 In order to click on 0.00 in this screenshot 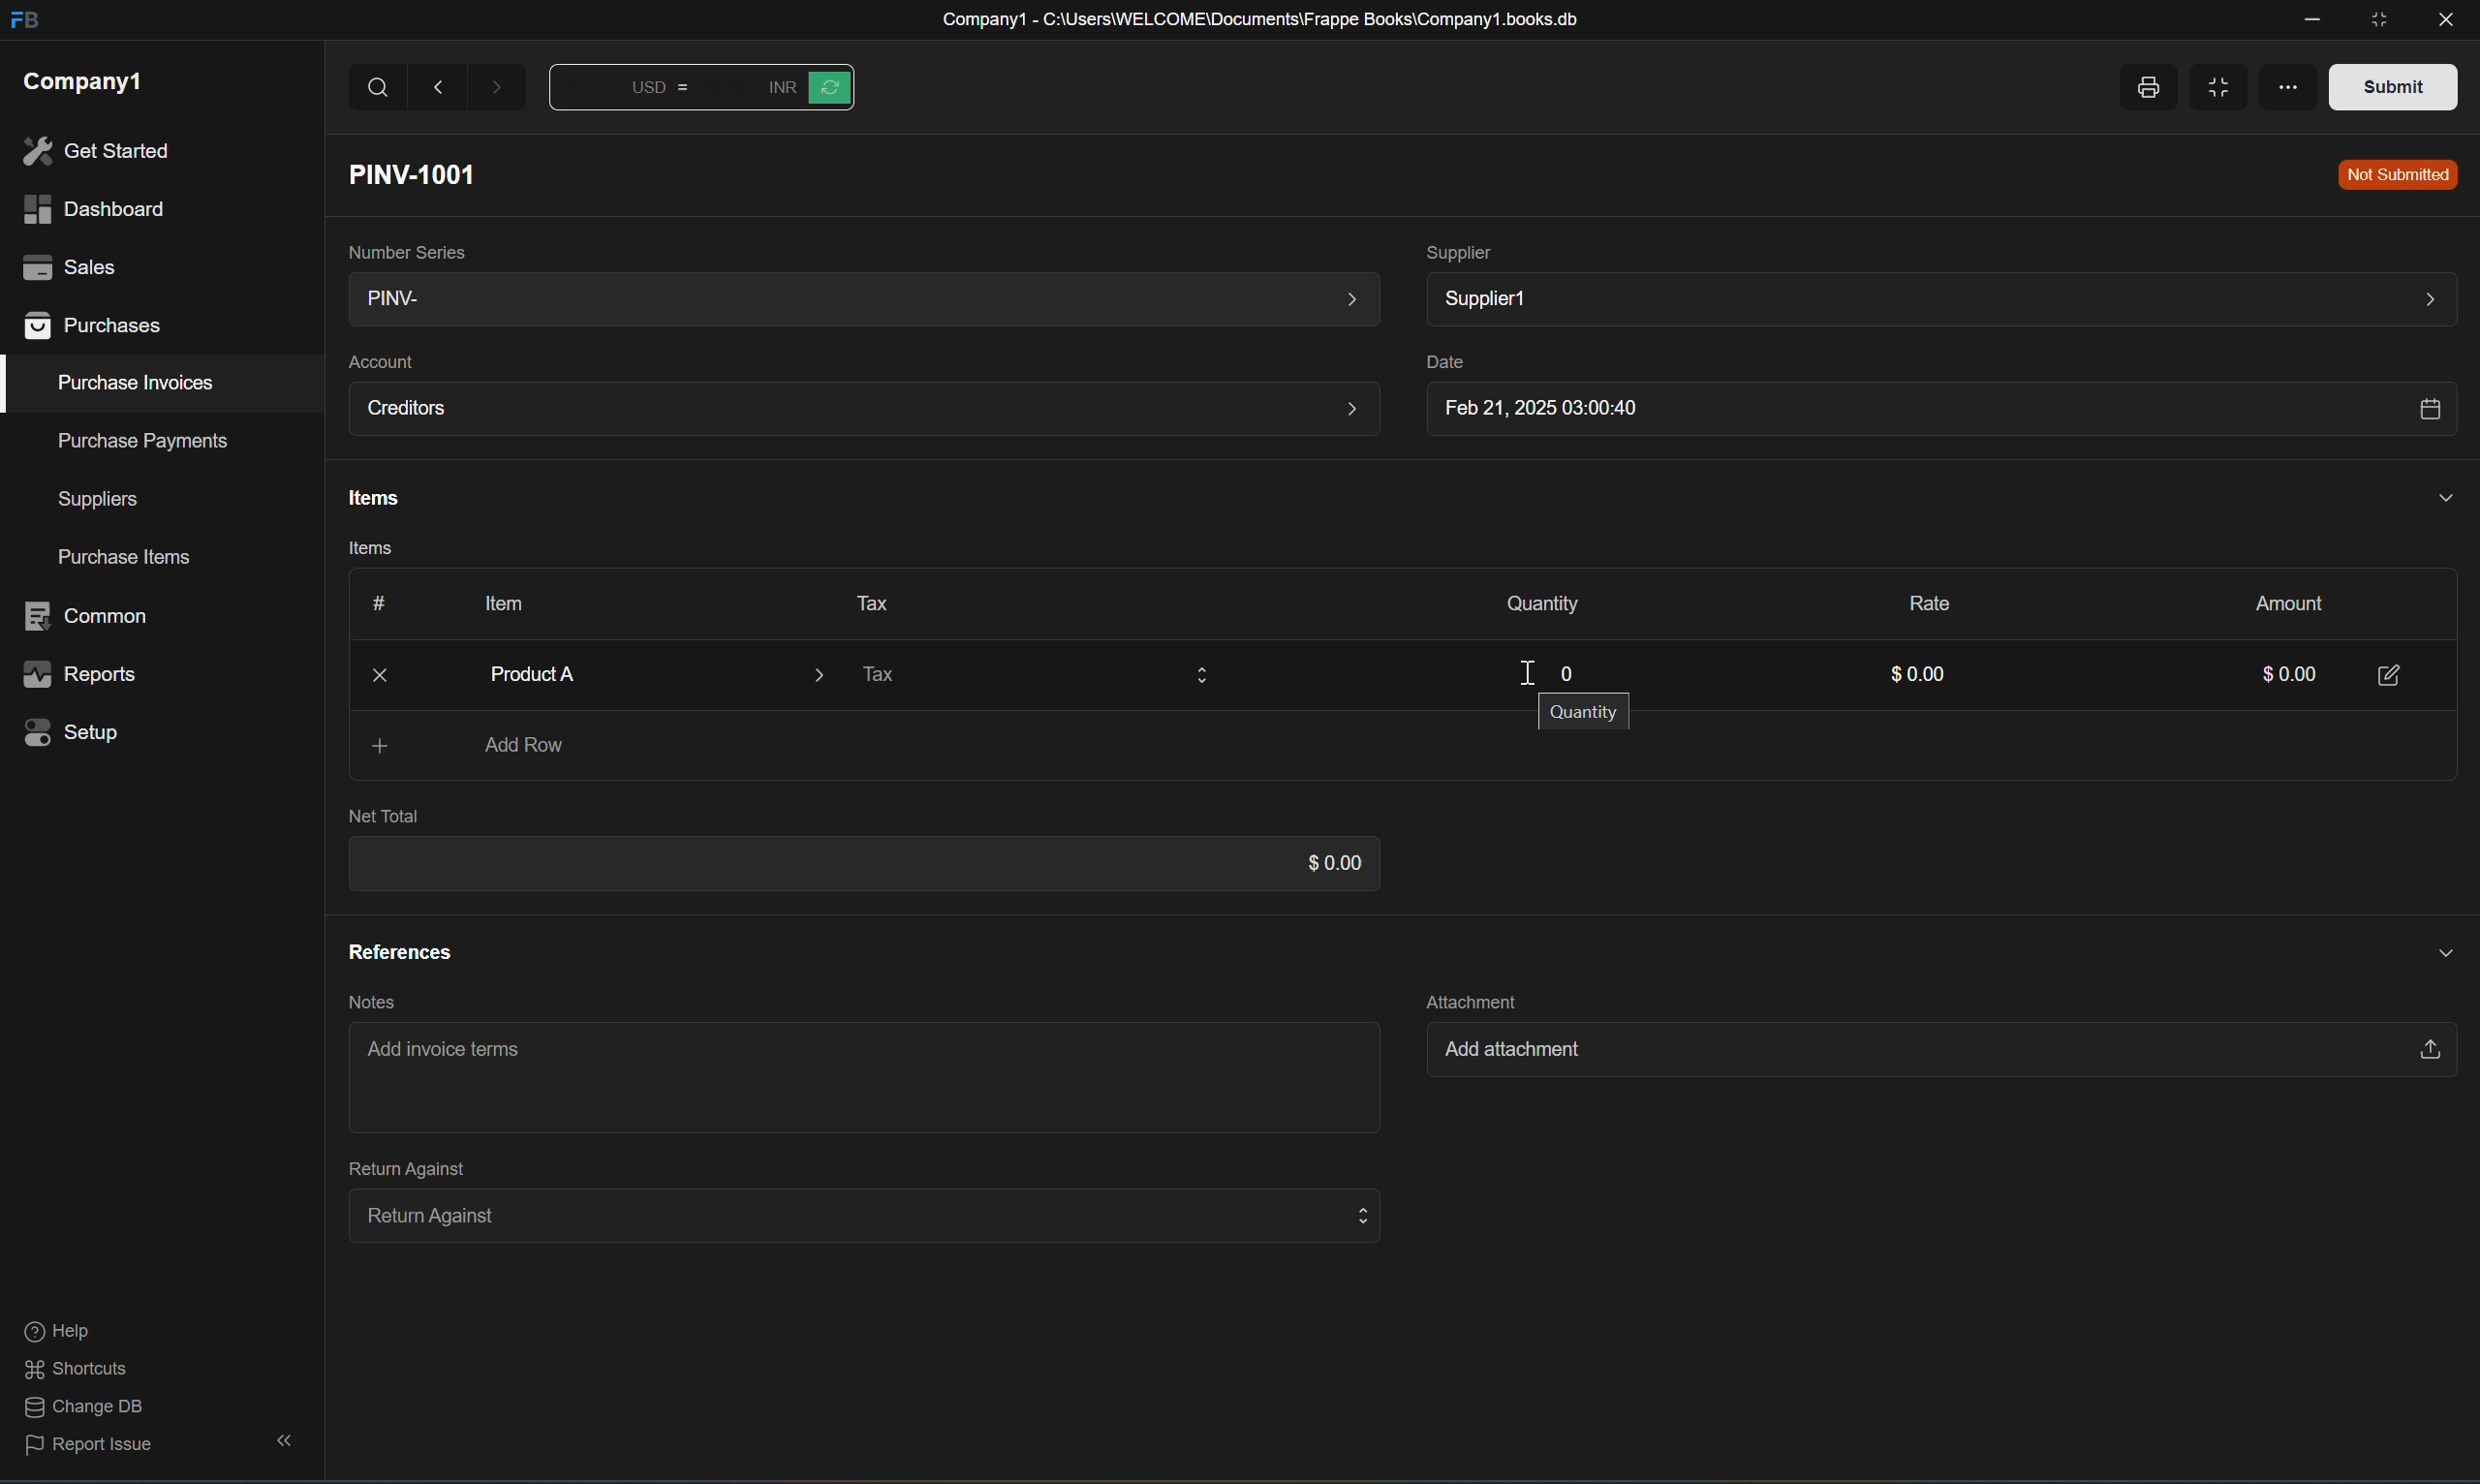, I will do `click(2273, 677)`.